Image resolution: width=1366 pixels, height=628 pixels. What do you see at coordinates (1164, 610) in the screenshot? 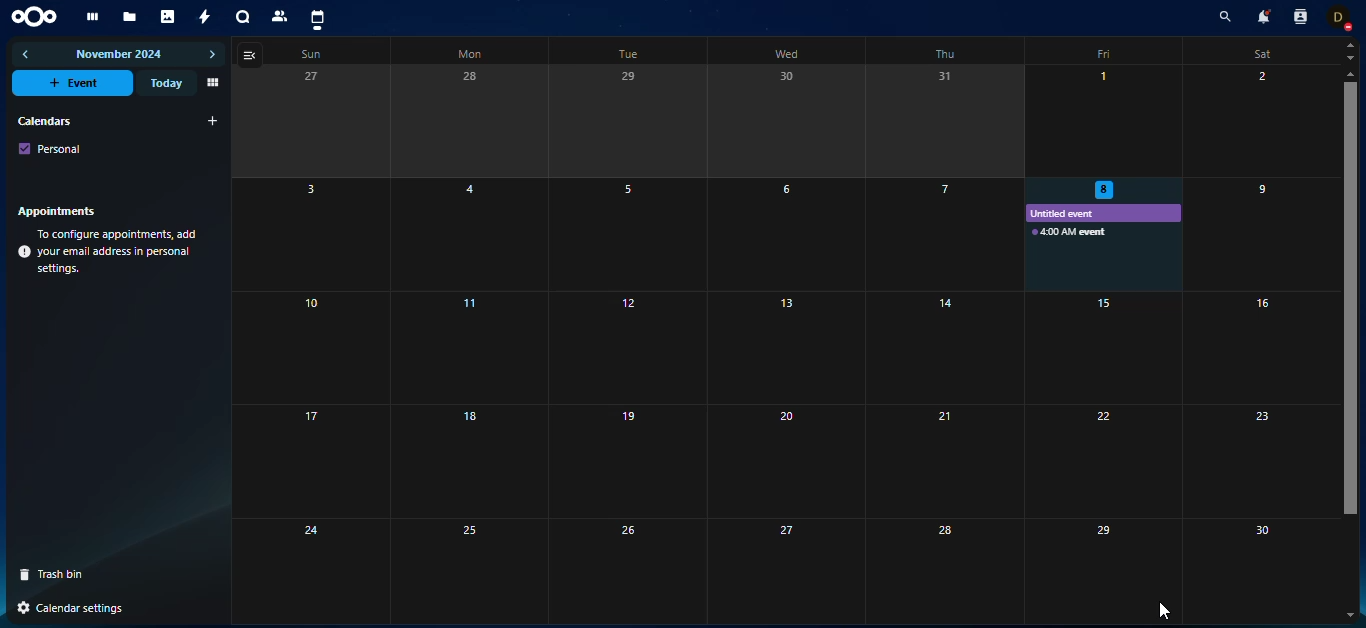
I see `cursor` at bounding box center [1164, 610].